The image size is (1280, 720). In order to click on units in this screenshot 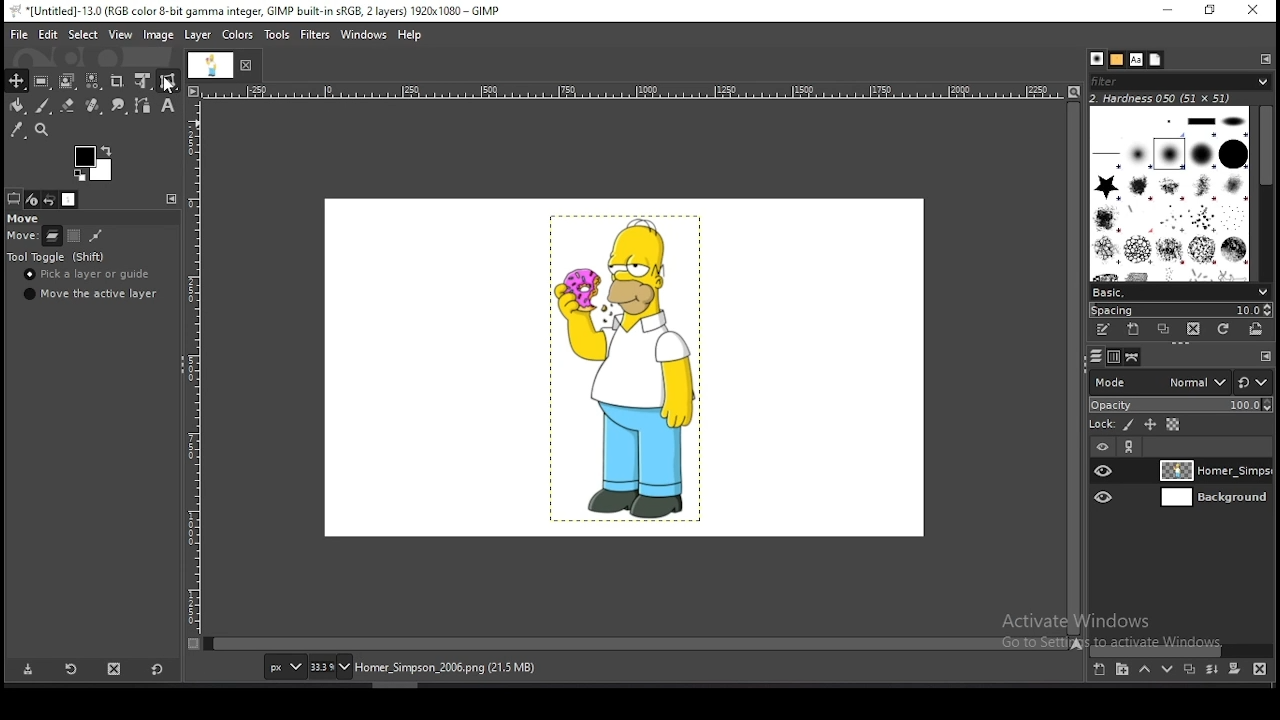, I will do `click(283, 668)`.